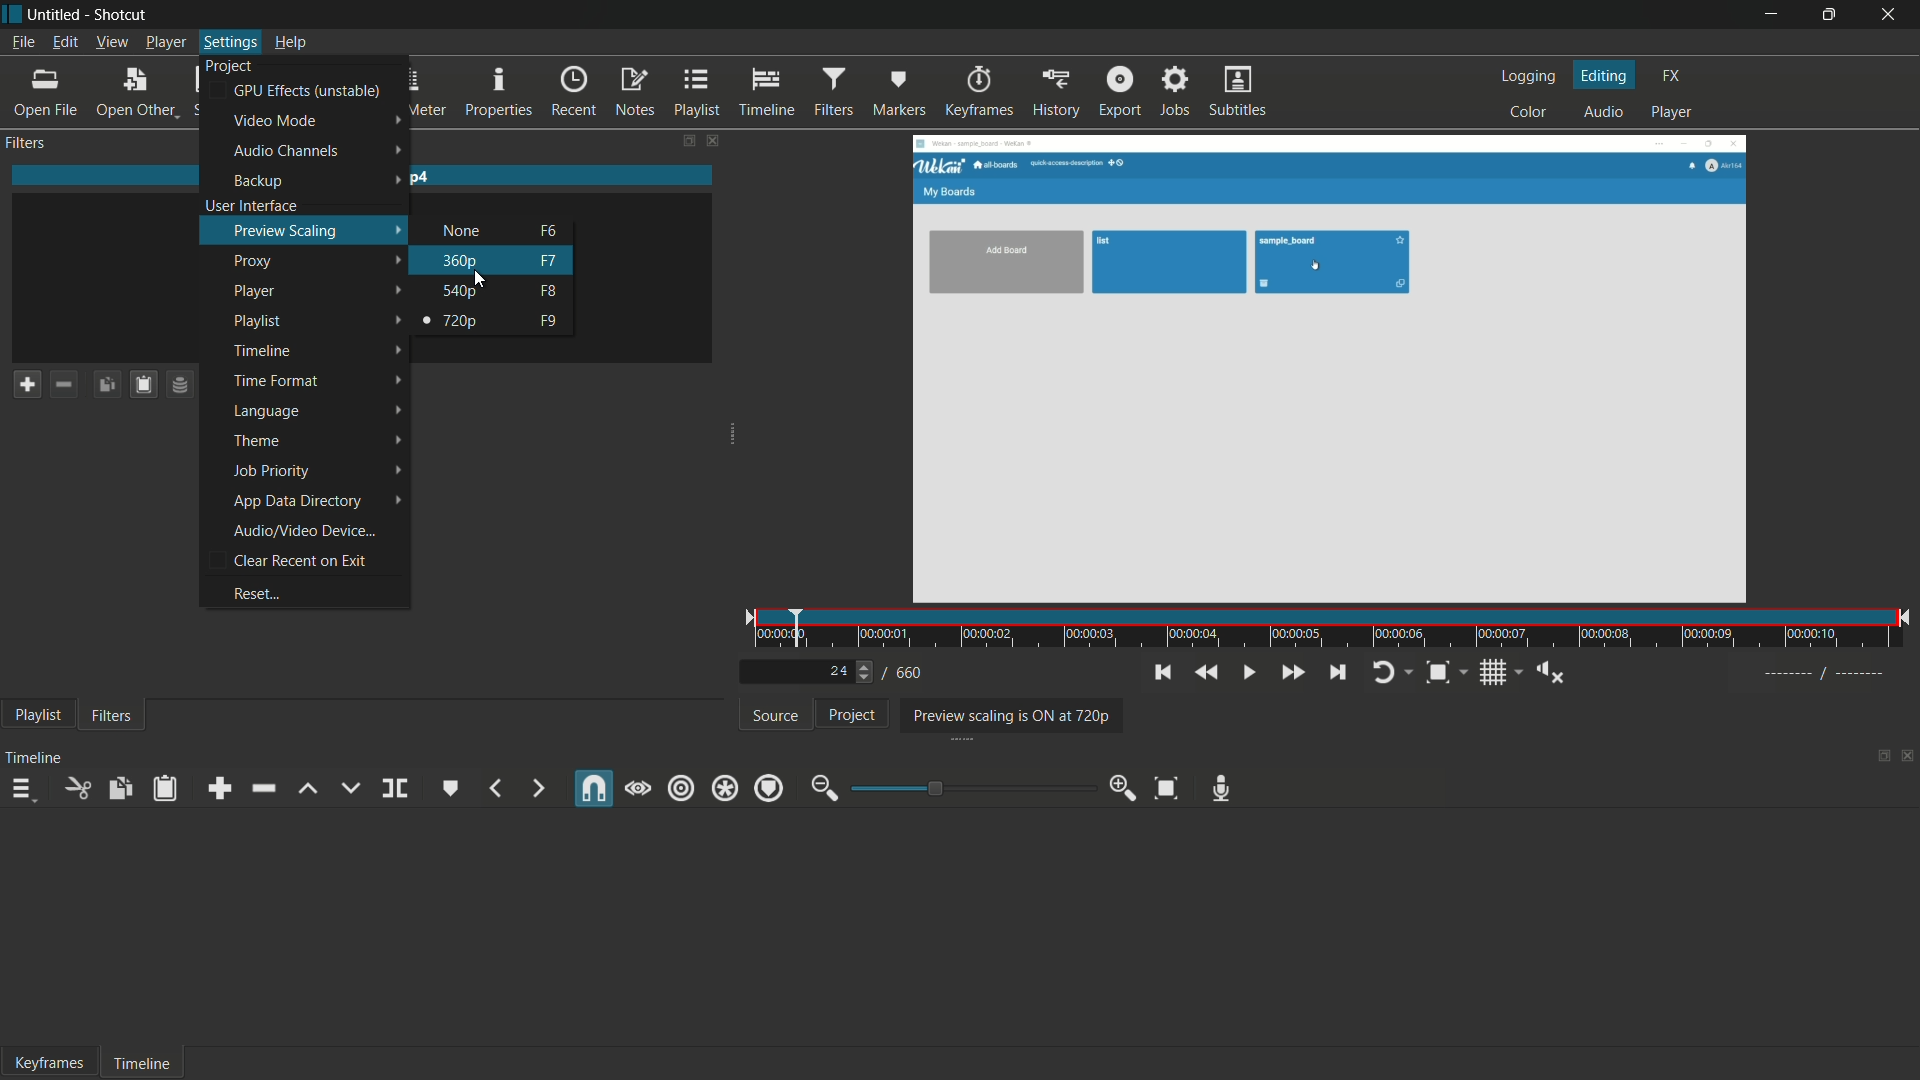  I want to click on 720p, so click(459, 321).